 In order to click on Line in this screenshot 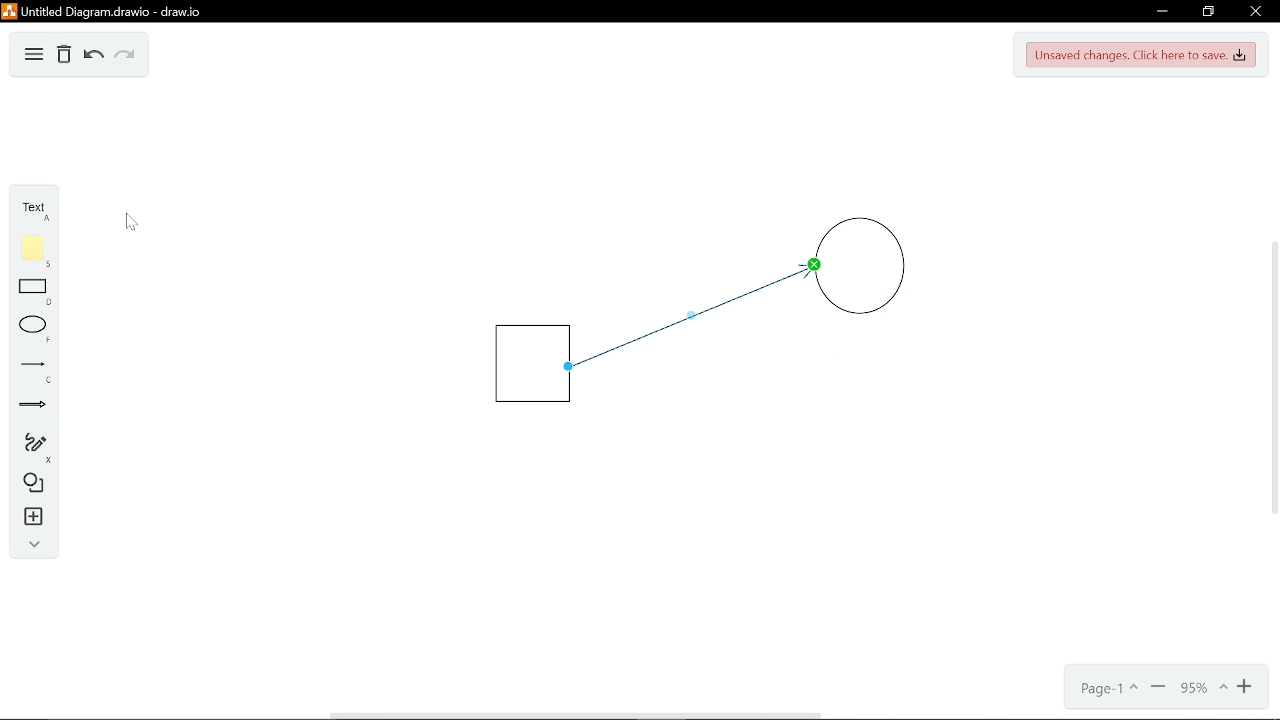, I will do `click(30, 368)`.